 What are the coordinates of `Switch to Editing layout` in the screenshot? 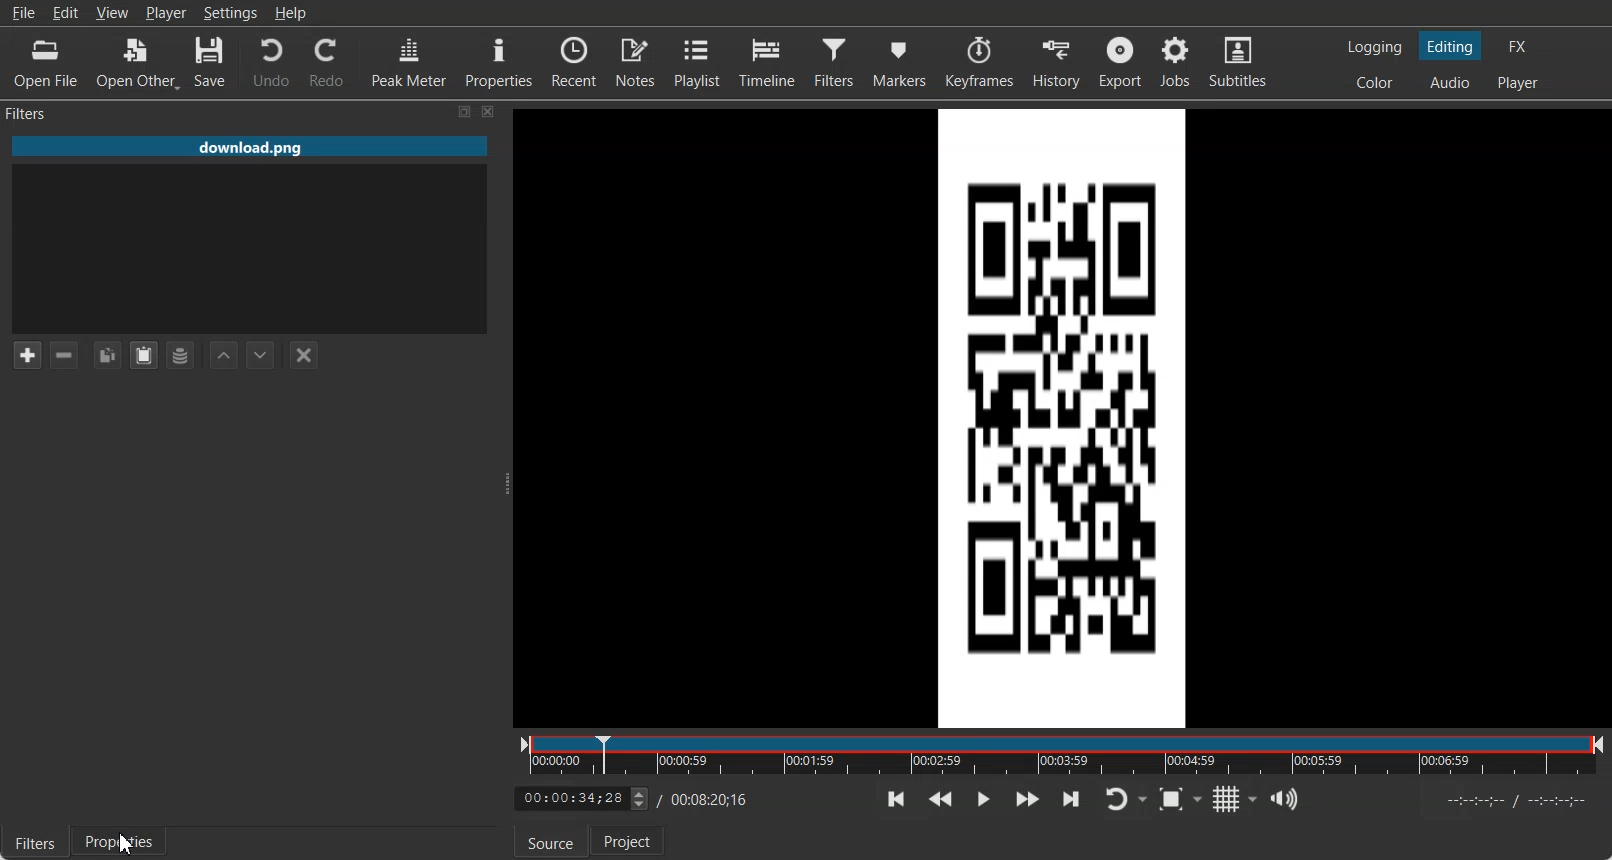 It's located at (1449, 46).